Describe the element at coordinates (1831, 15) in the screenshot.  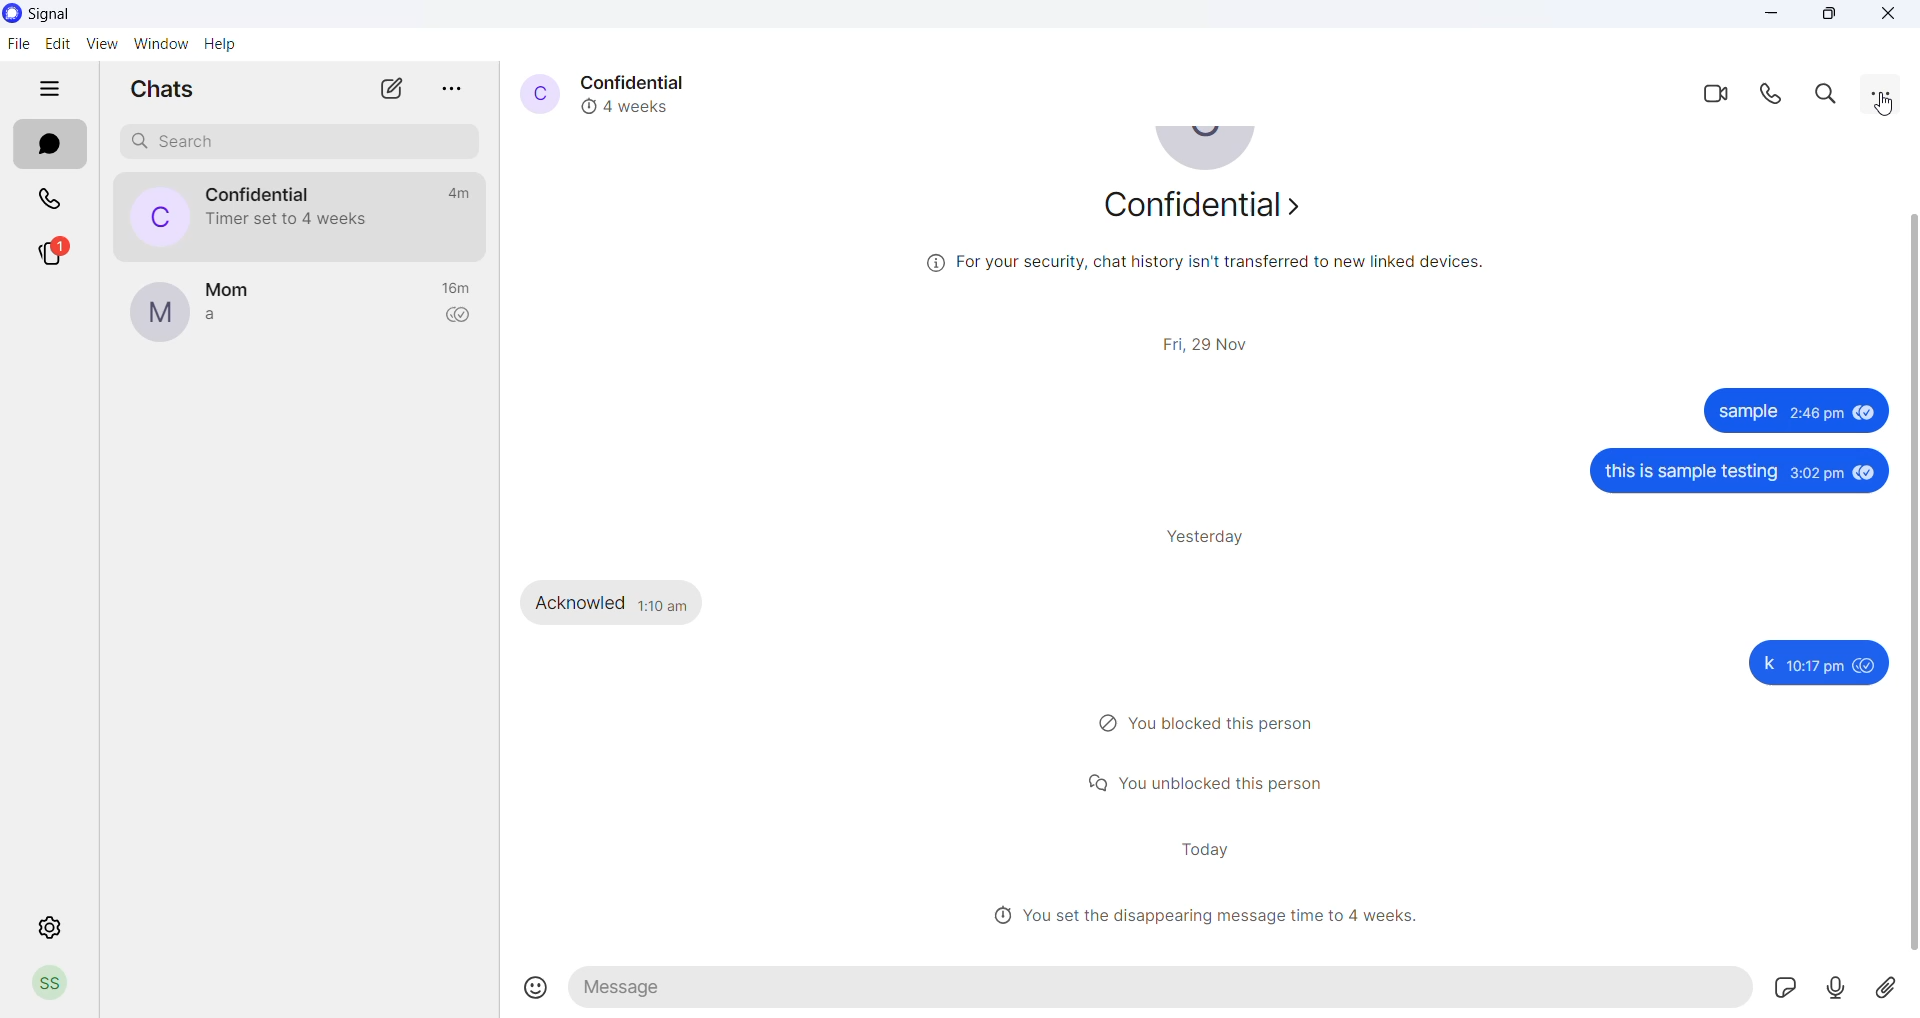
I see `maximize` at that location.